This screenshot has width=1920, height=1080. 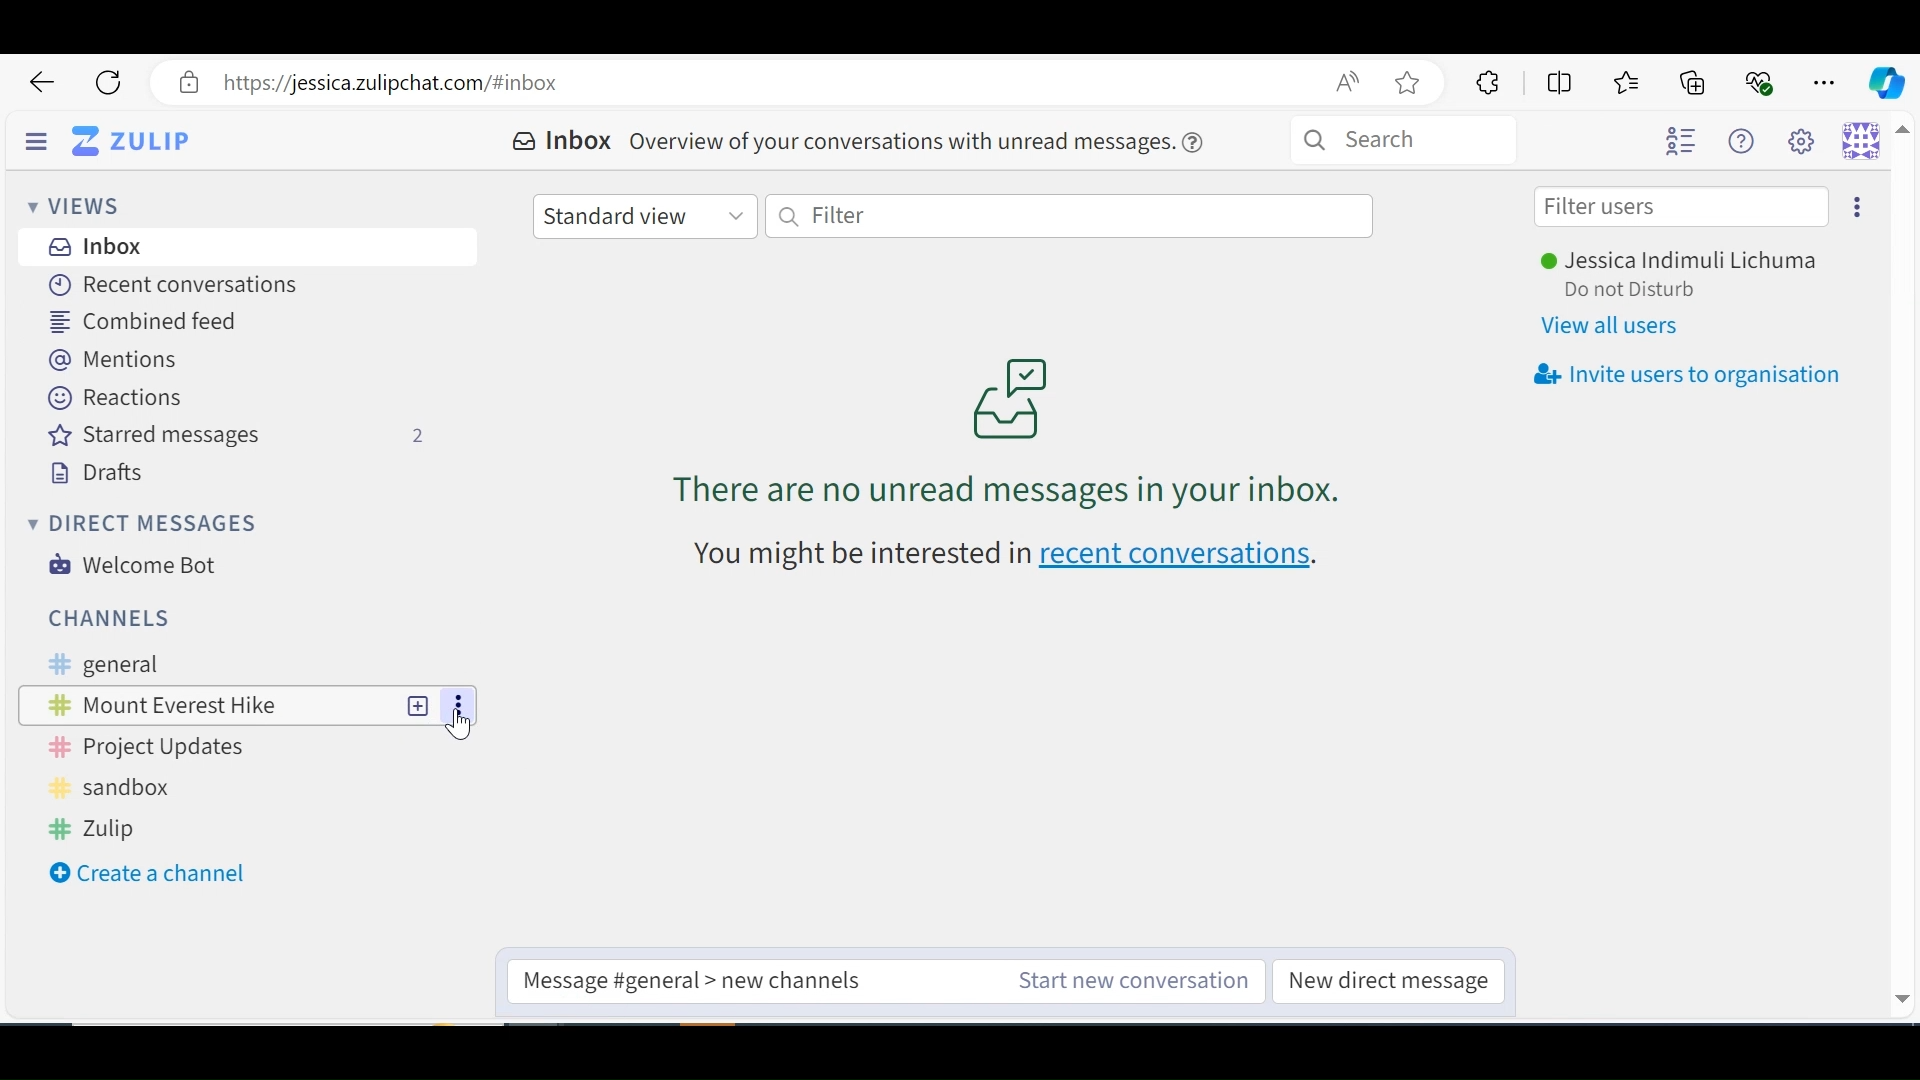 I want to click on View all users, so click(x=1616, y=326).